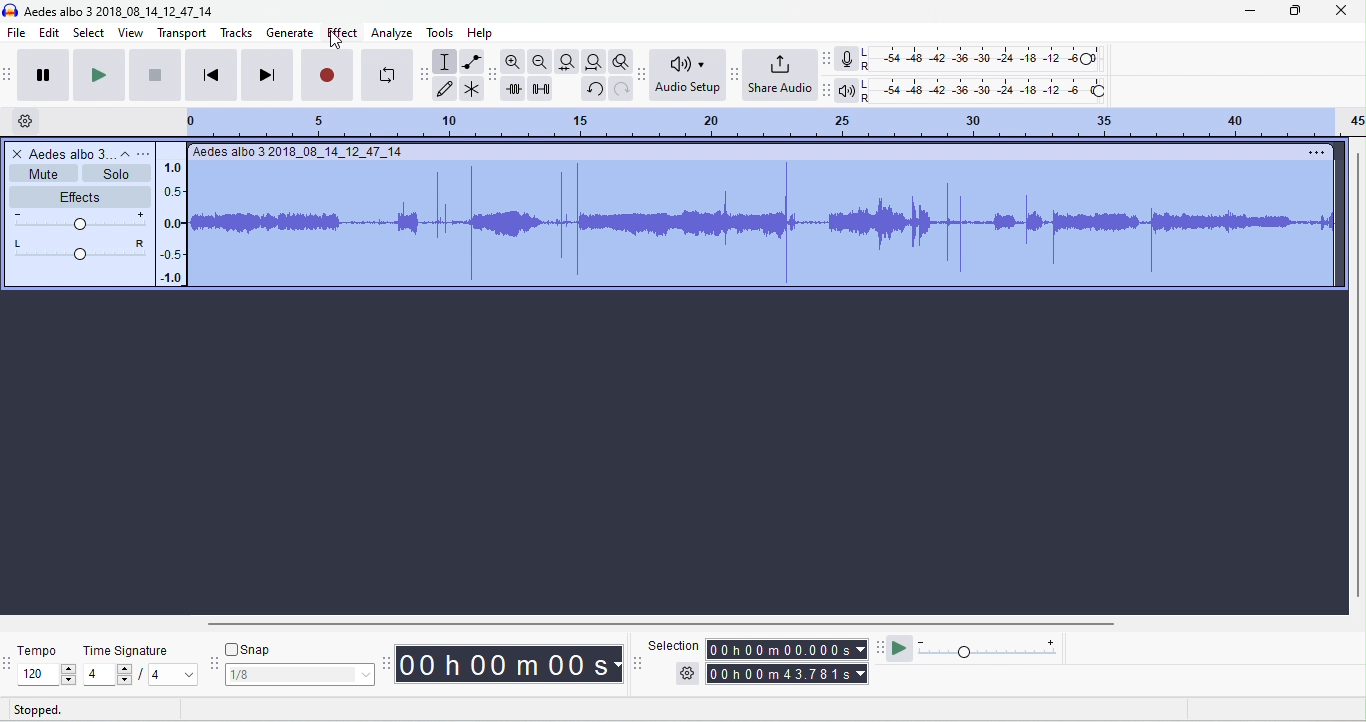 This screenshot has width=1366, height=722. I want to click on analyze, so click(394, 33).